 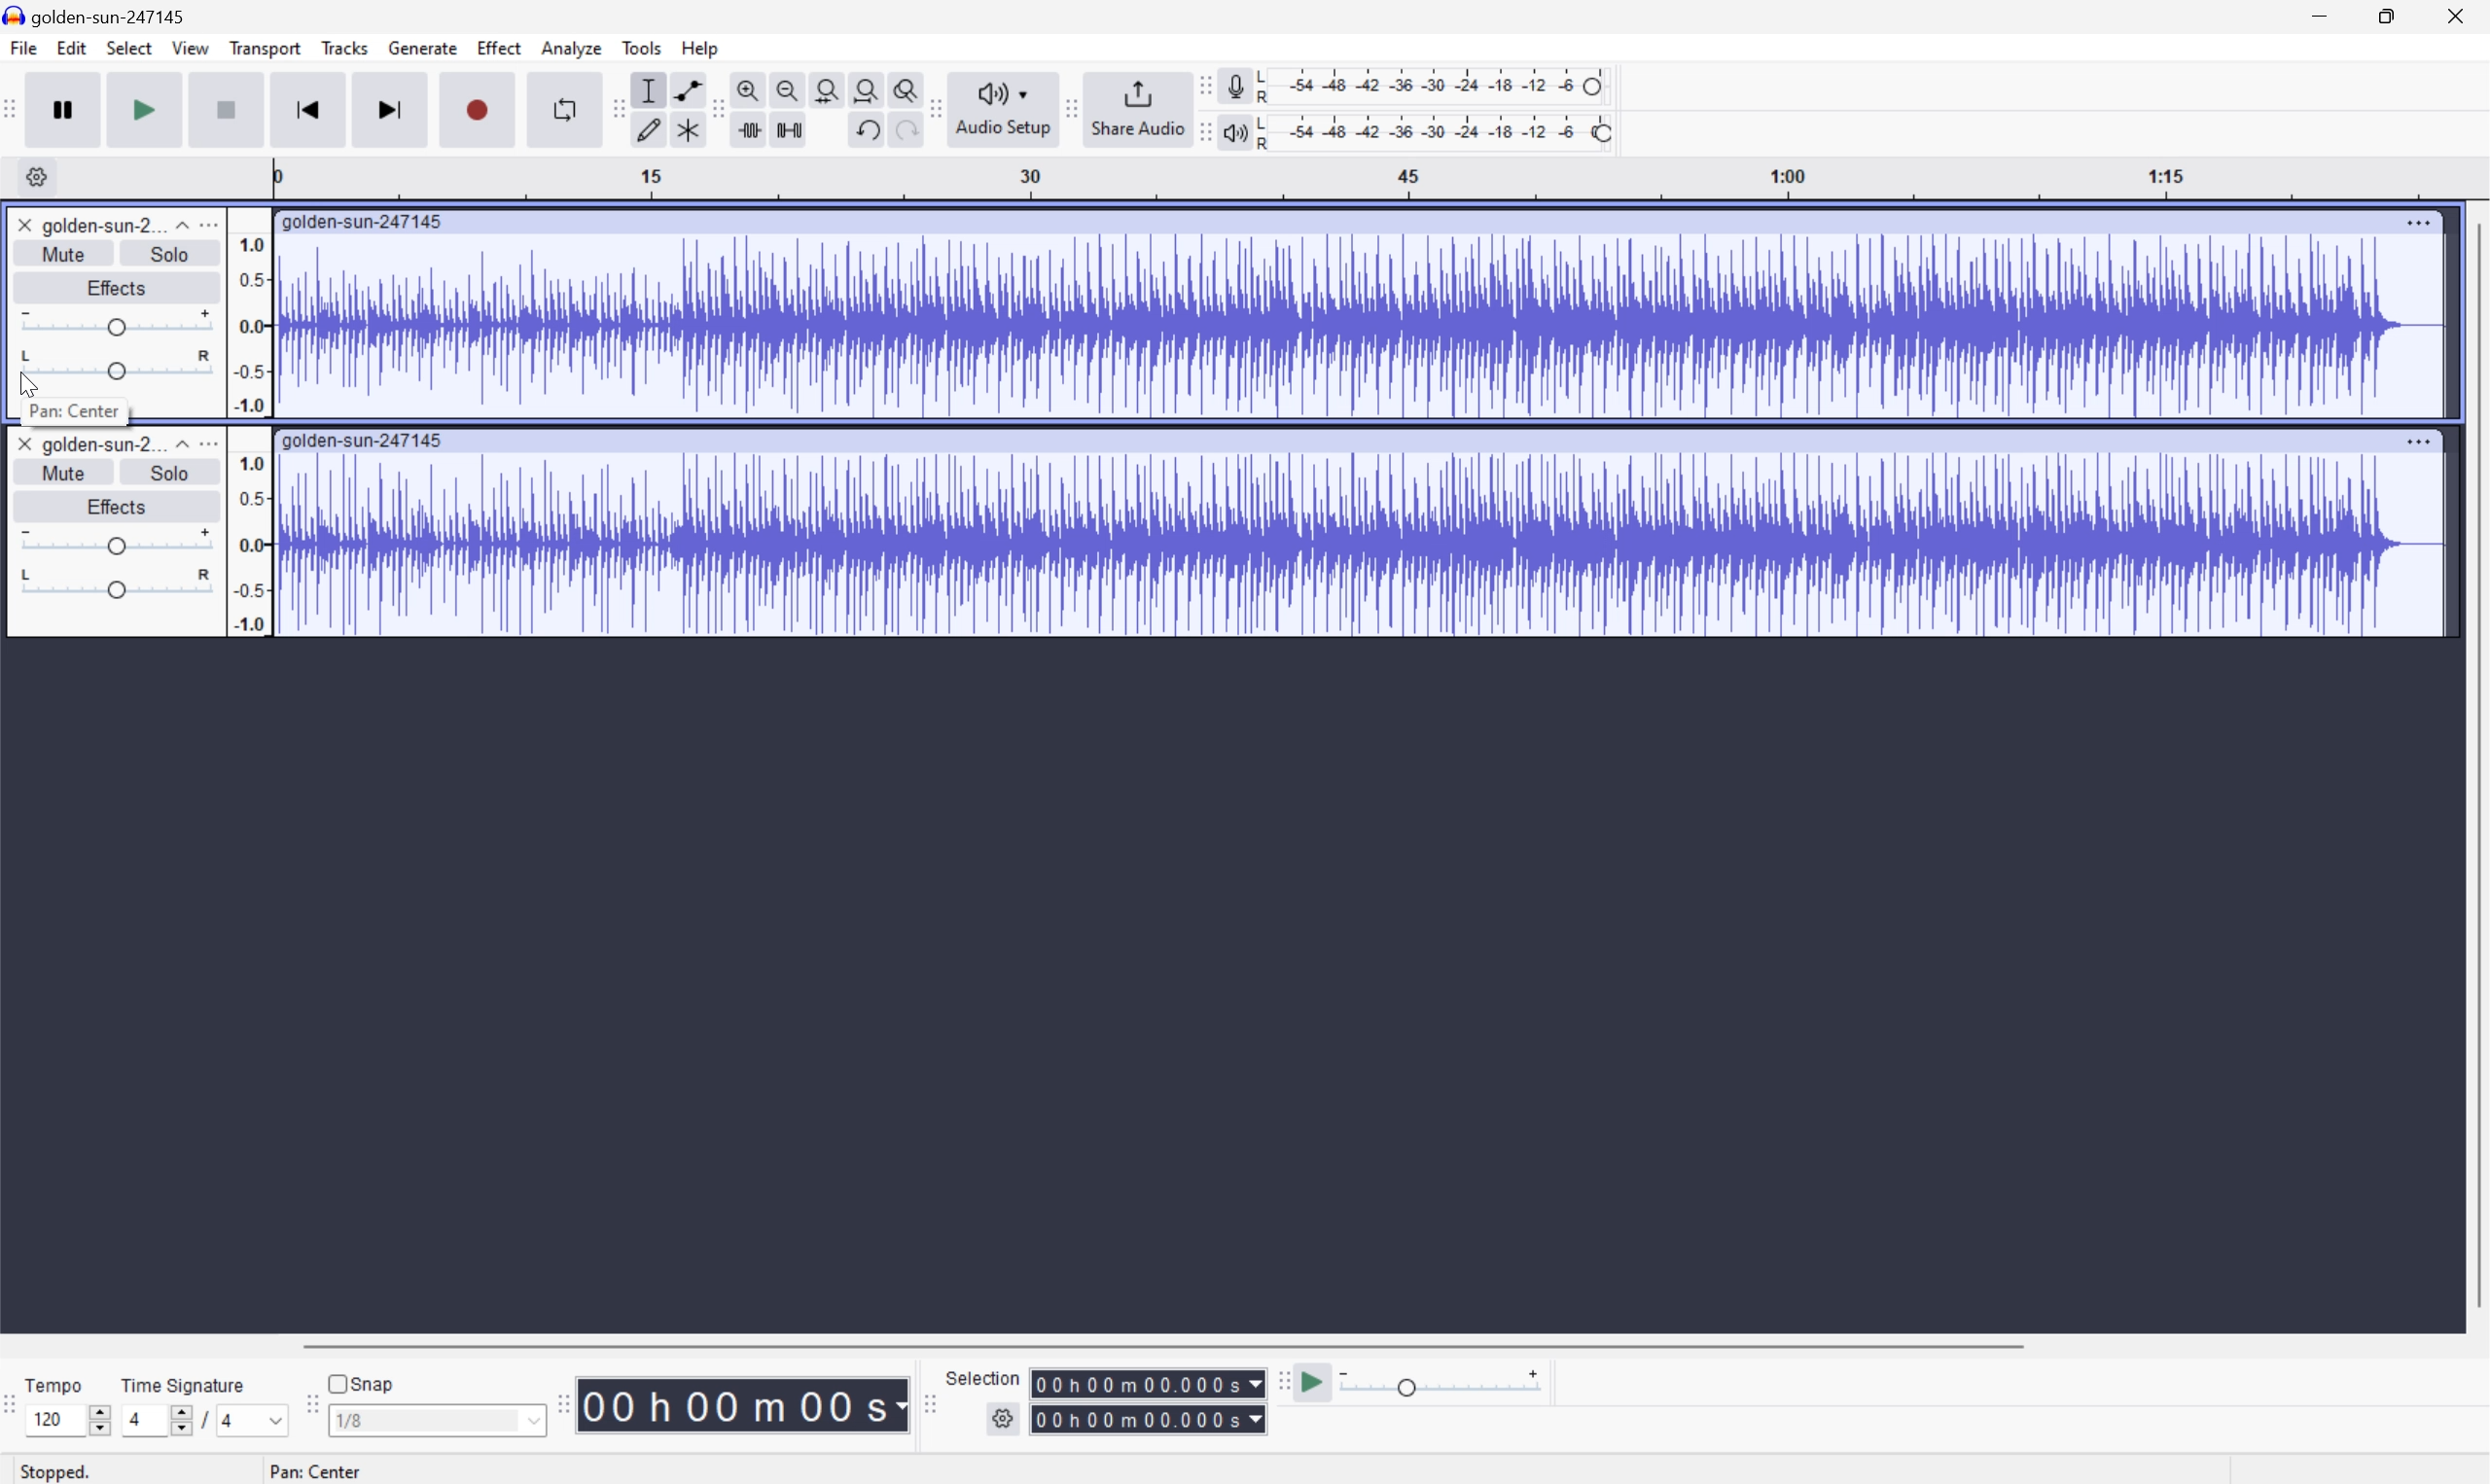 What do you see at coordinates (118, 542) in the screenshot?
I see `Slider` at bounding box center [118, 542].